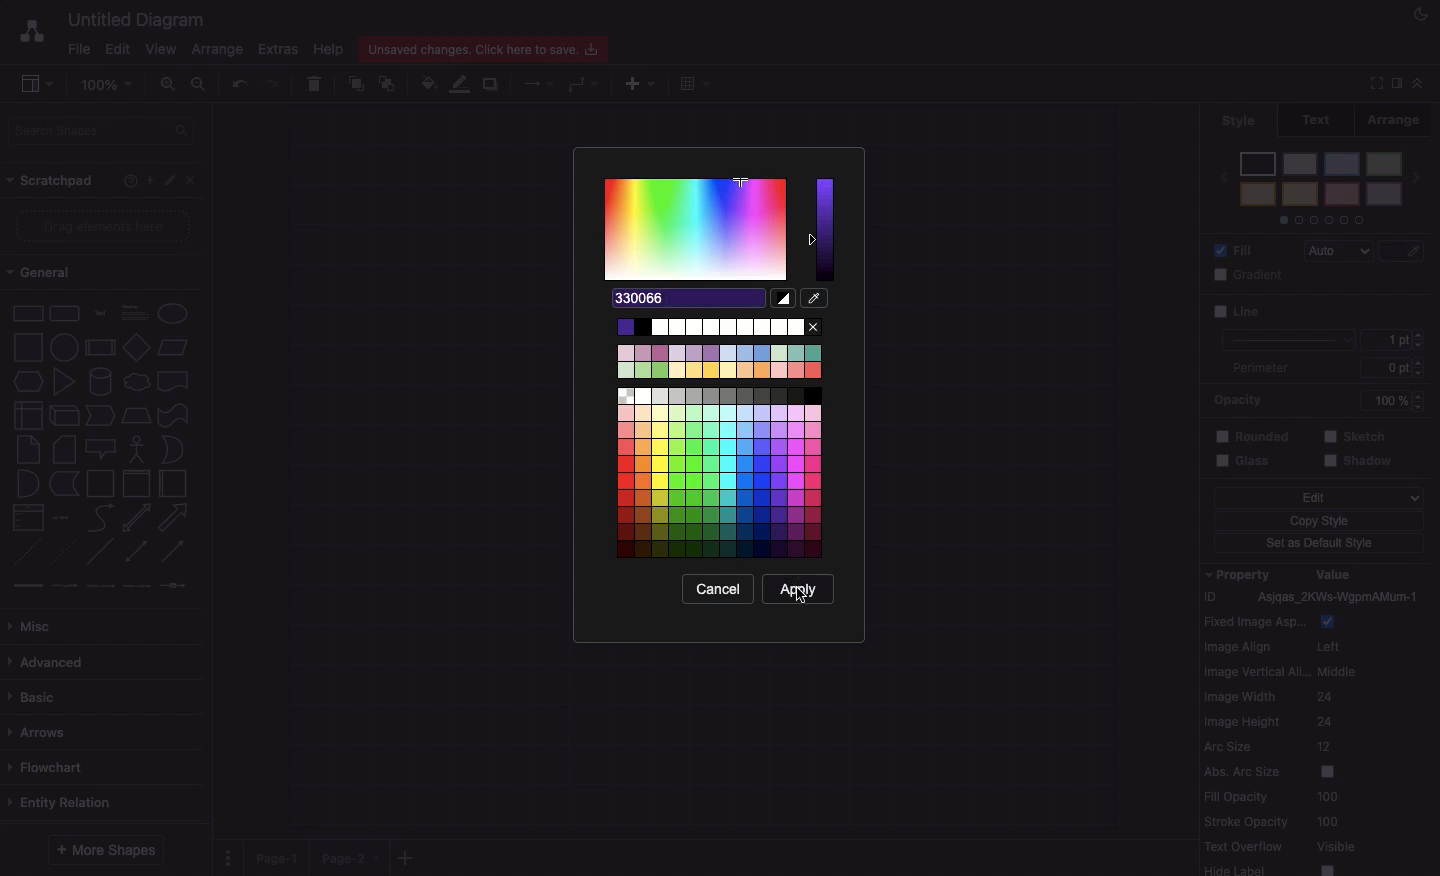 This screenshot has height=876, width=1440. What do you see at coordinates (173, 381) in the screenshot?
I see `document` at bounding box center [173, 381].